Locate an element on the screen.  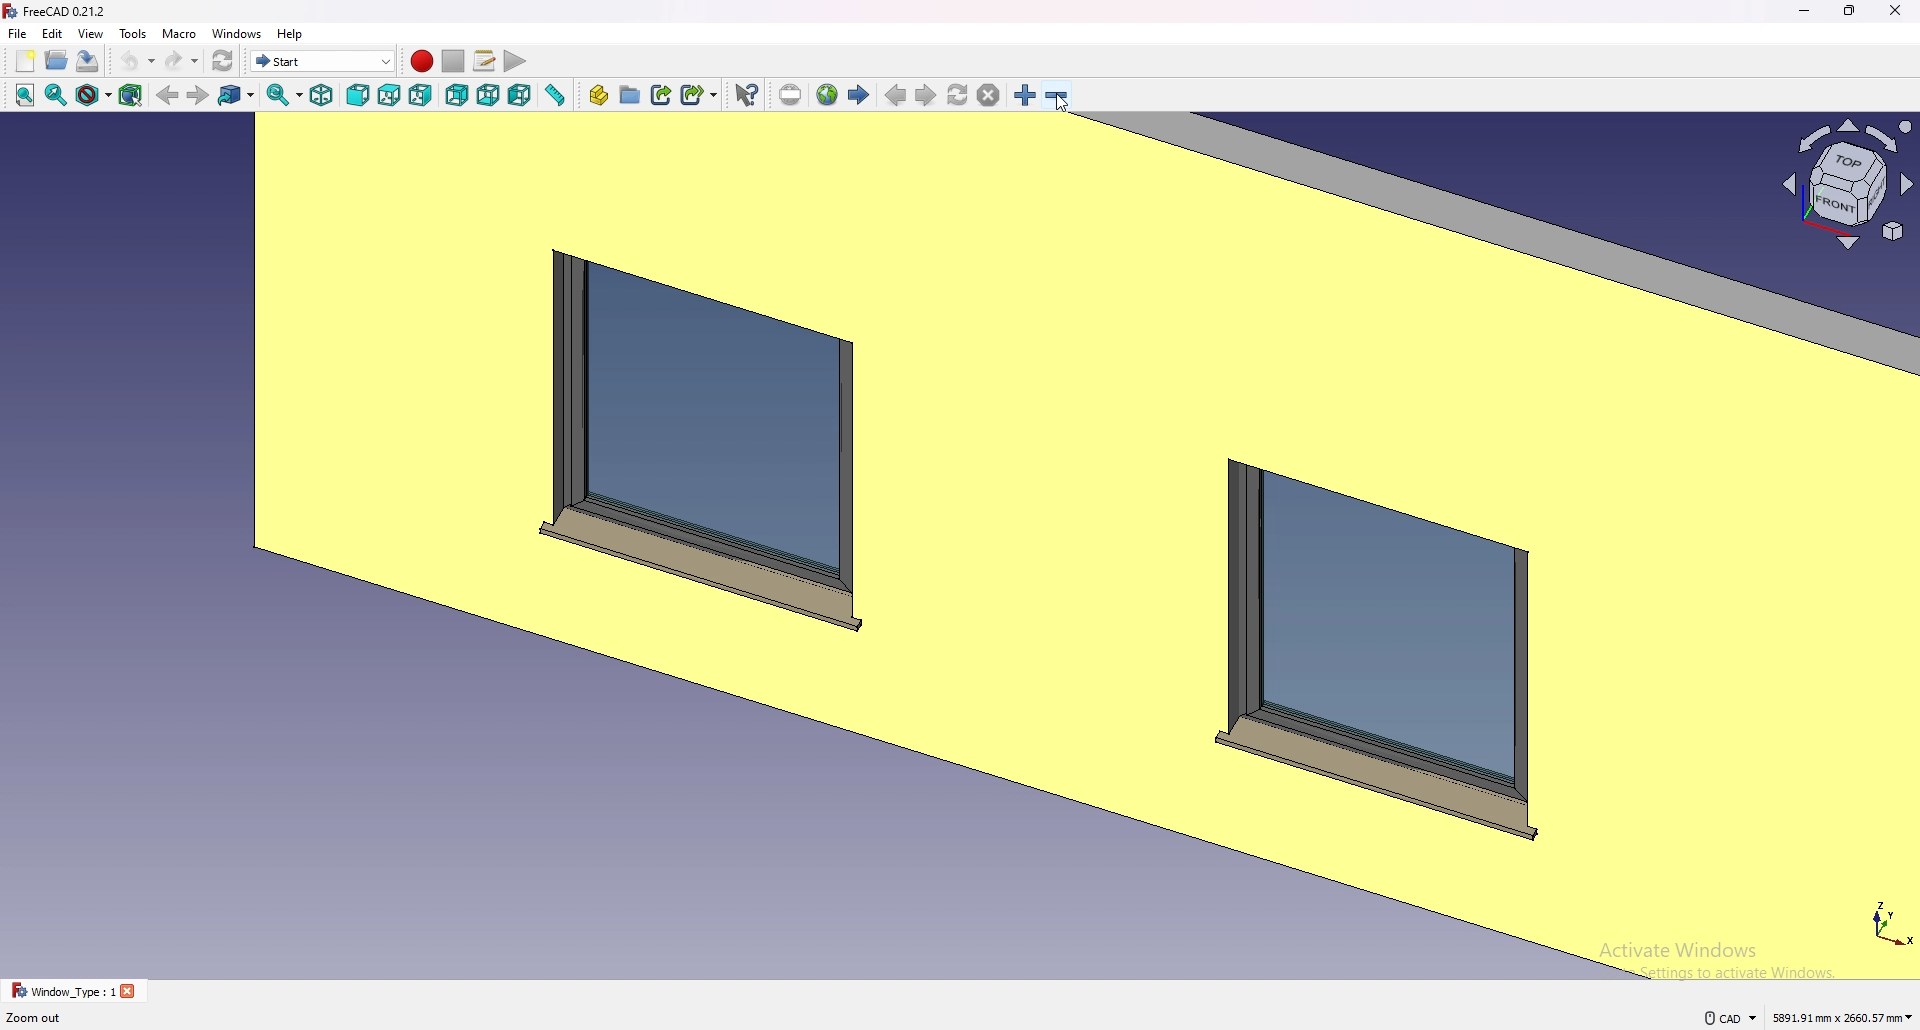
isometric is located at coordinates (321, 95).